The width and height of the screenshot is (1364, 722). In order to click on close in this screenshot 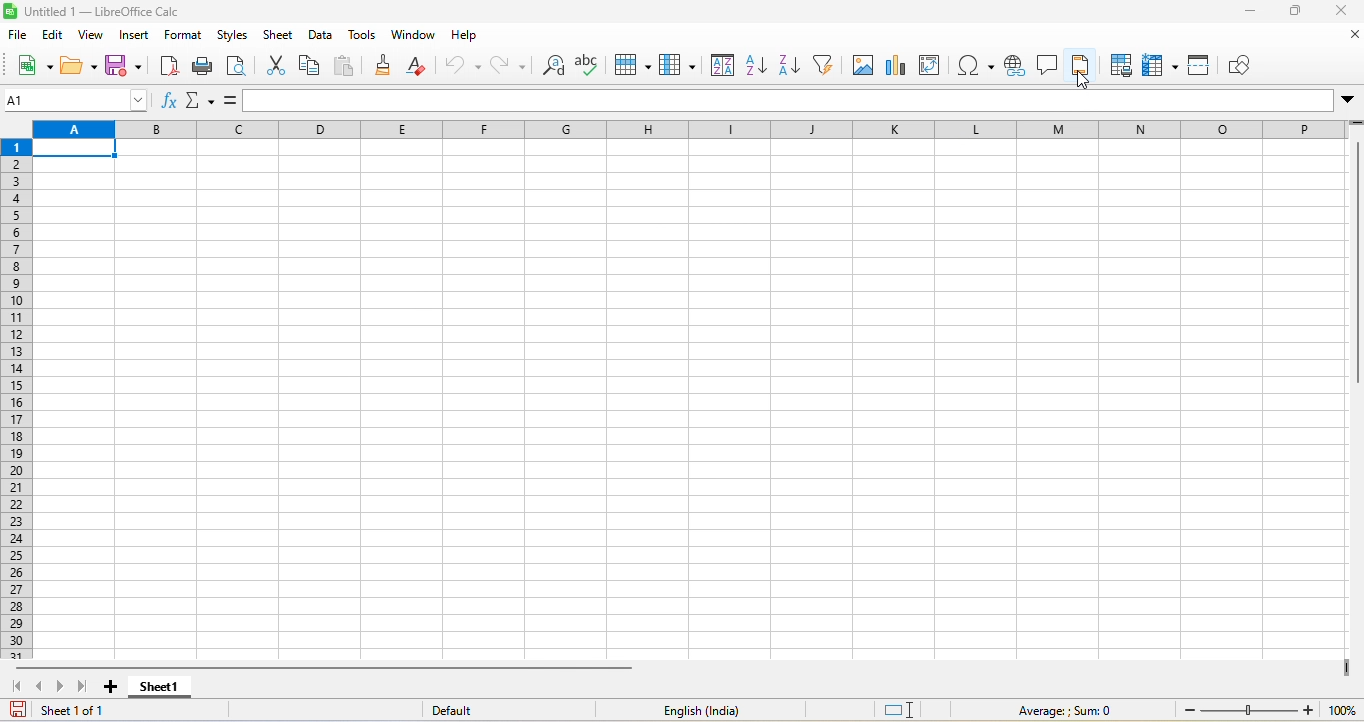, I will do `click(1344, 38)`.